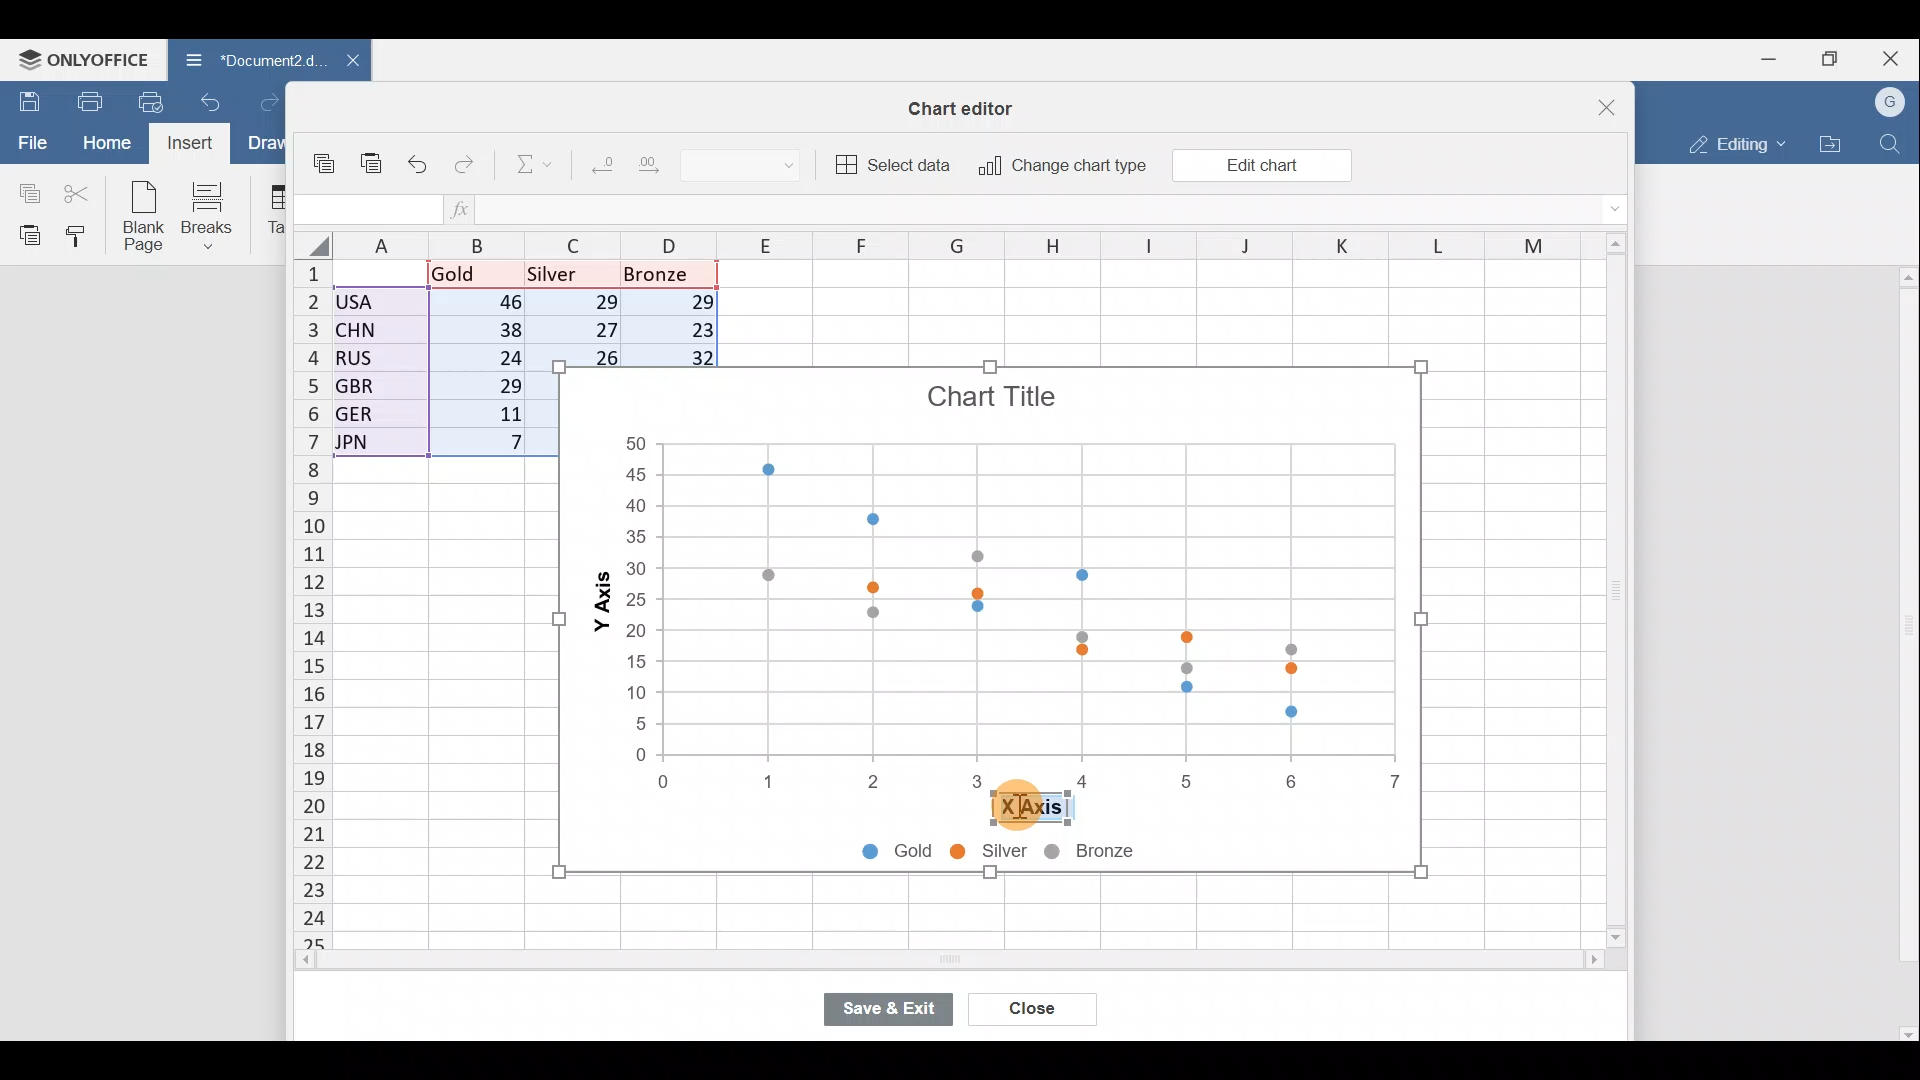 The image size is (1920, 1080). I want to click on Scroll bar, so click(1904, 653).